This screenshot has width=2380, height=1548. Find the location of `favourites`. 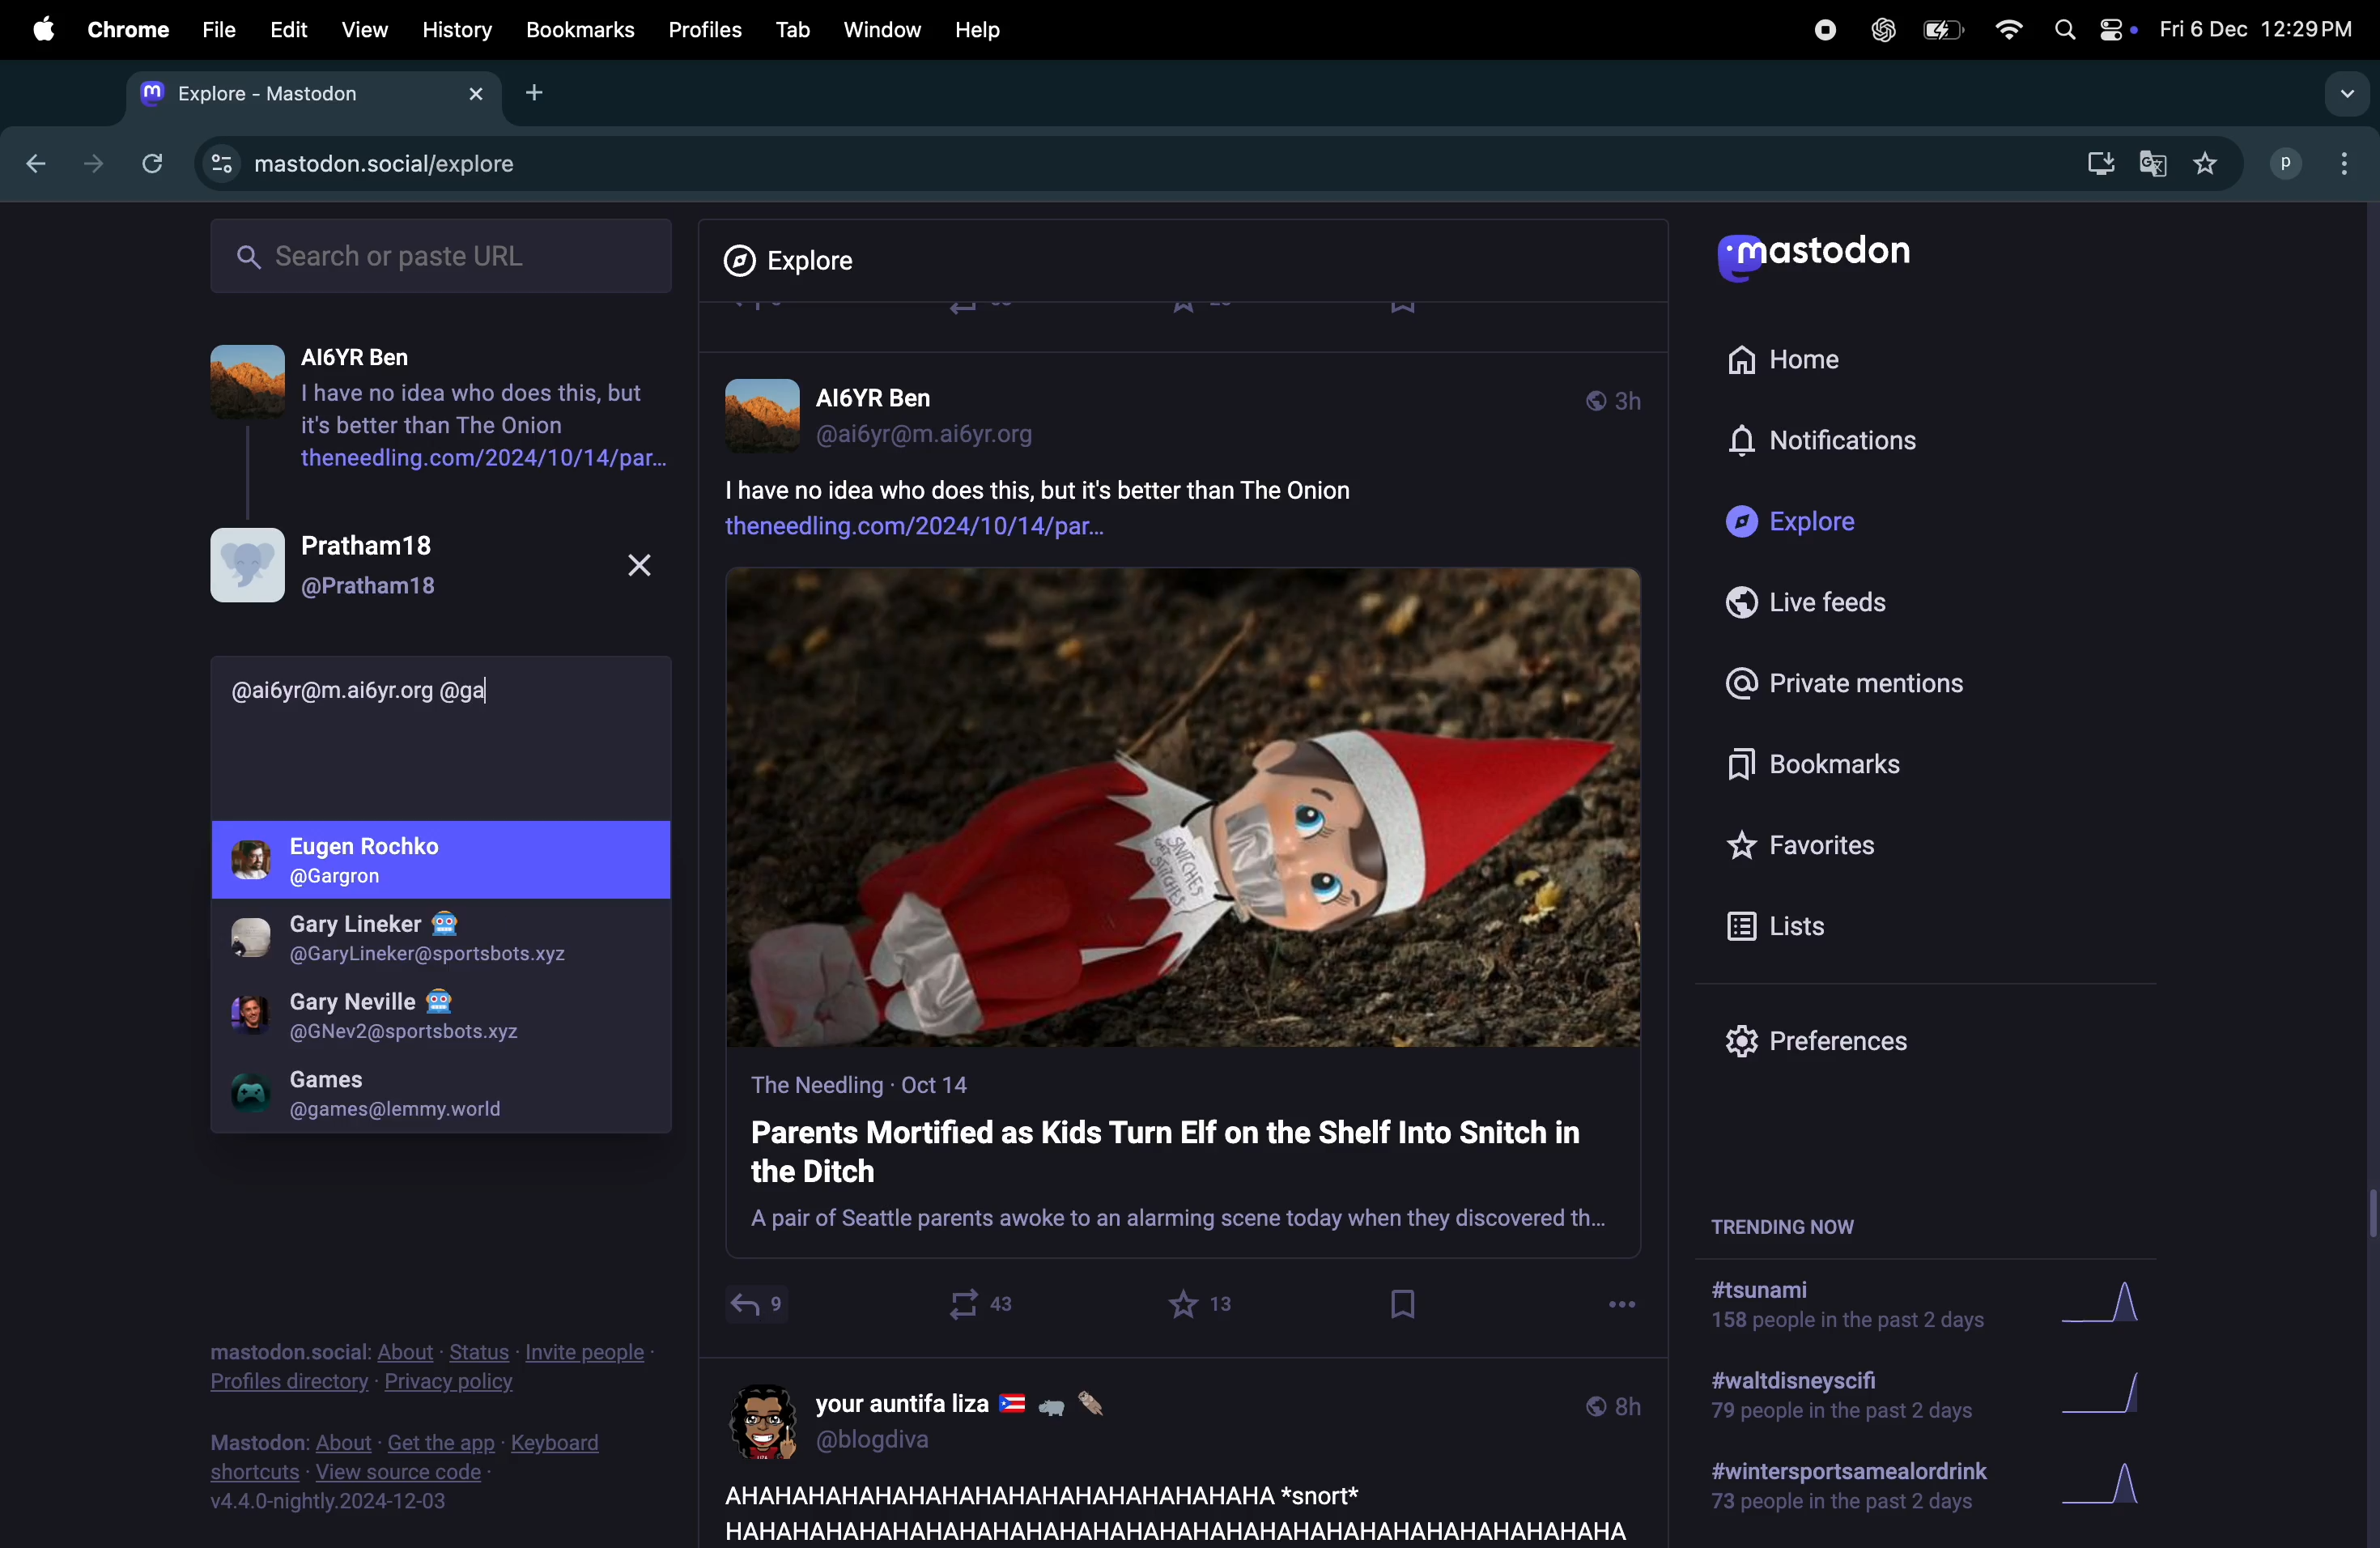

favourites is located at coordinates (2205, 165).